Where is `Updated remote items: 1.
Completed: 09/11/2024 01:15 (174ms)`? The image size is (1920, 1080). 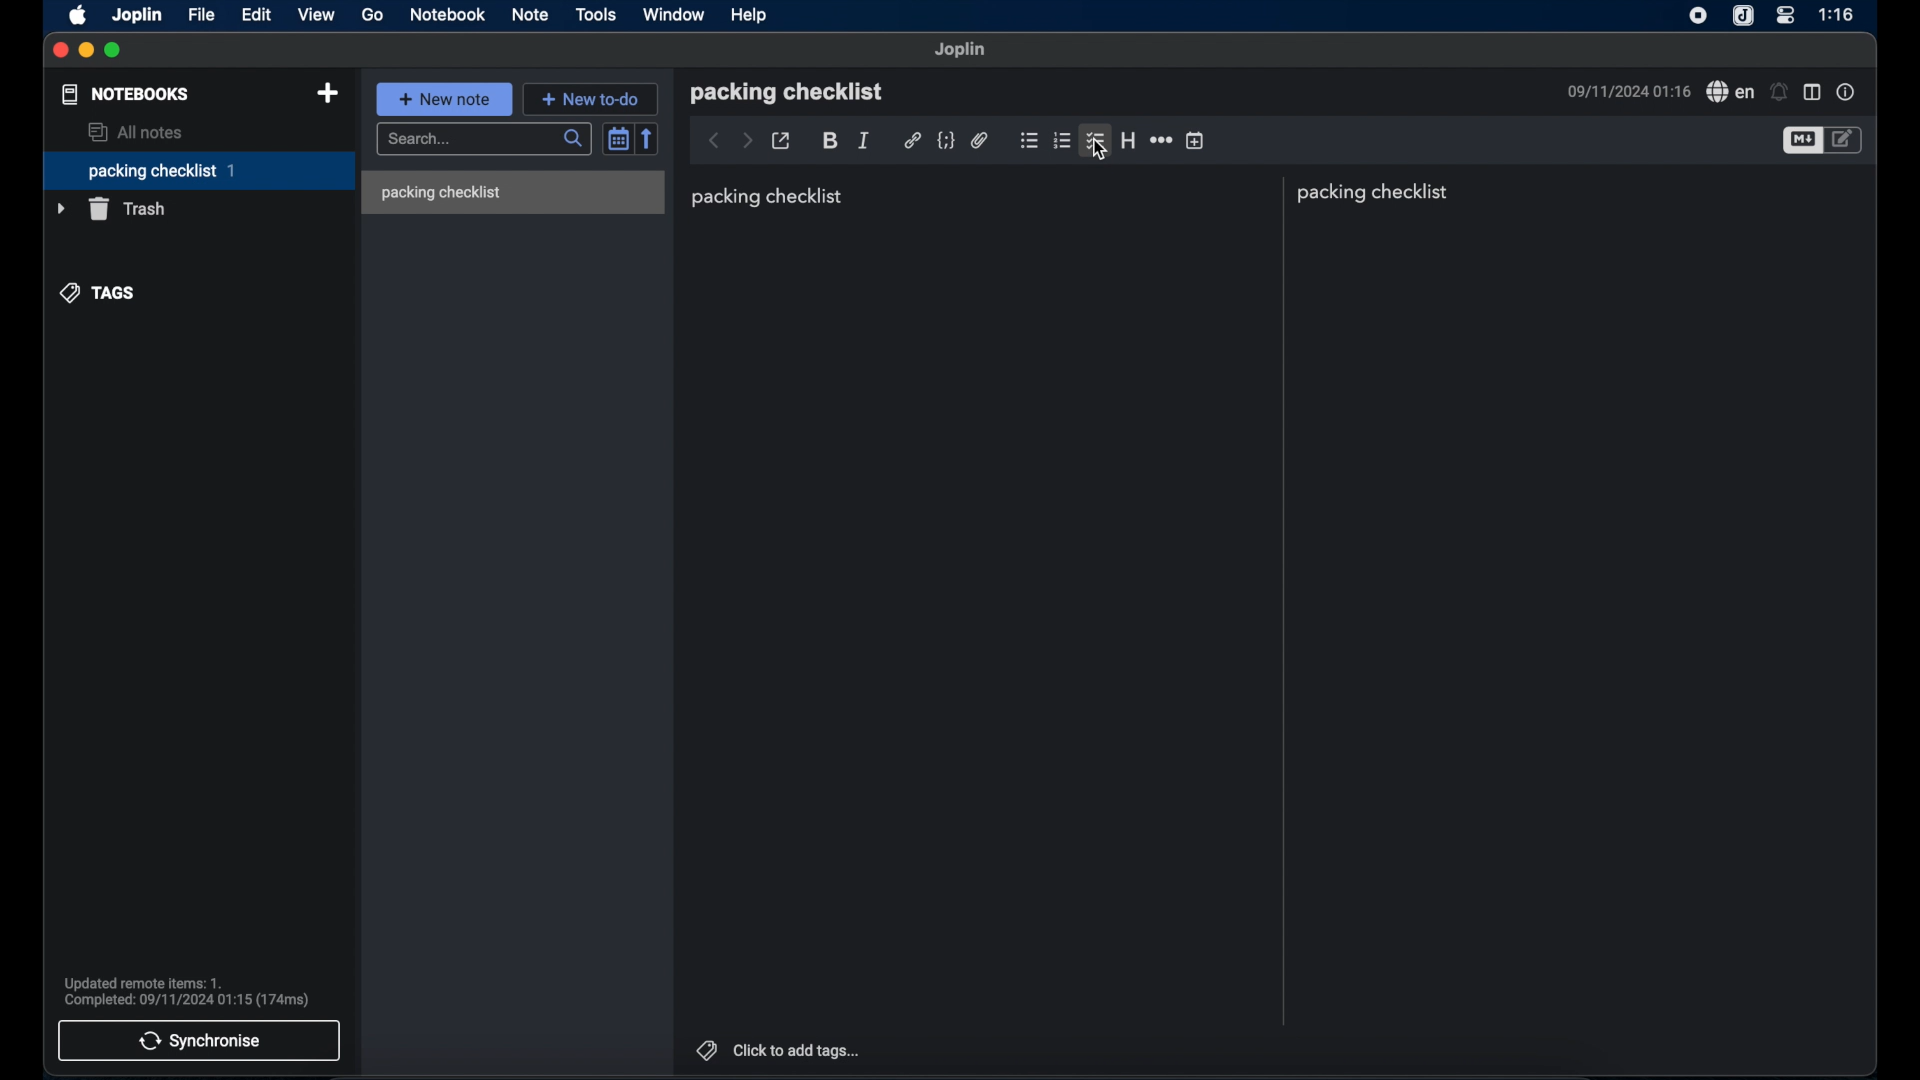 Updated remote items: 1.
Completed: 09/11/2024 01:15 (174ms) is located at coordinates (193, 990).